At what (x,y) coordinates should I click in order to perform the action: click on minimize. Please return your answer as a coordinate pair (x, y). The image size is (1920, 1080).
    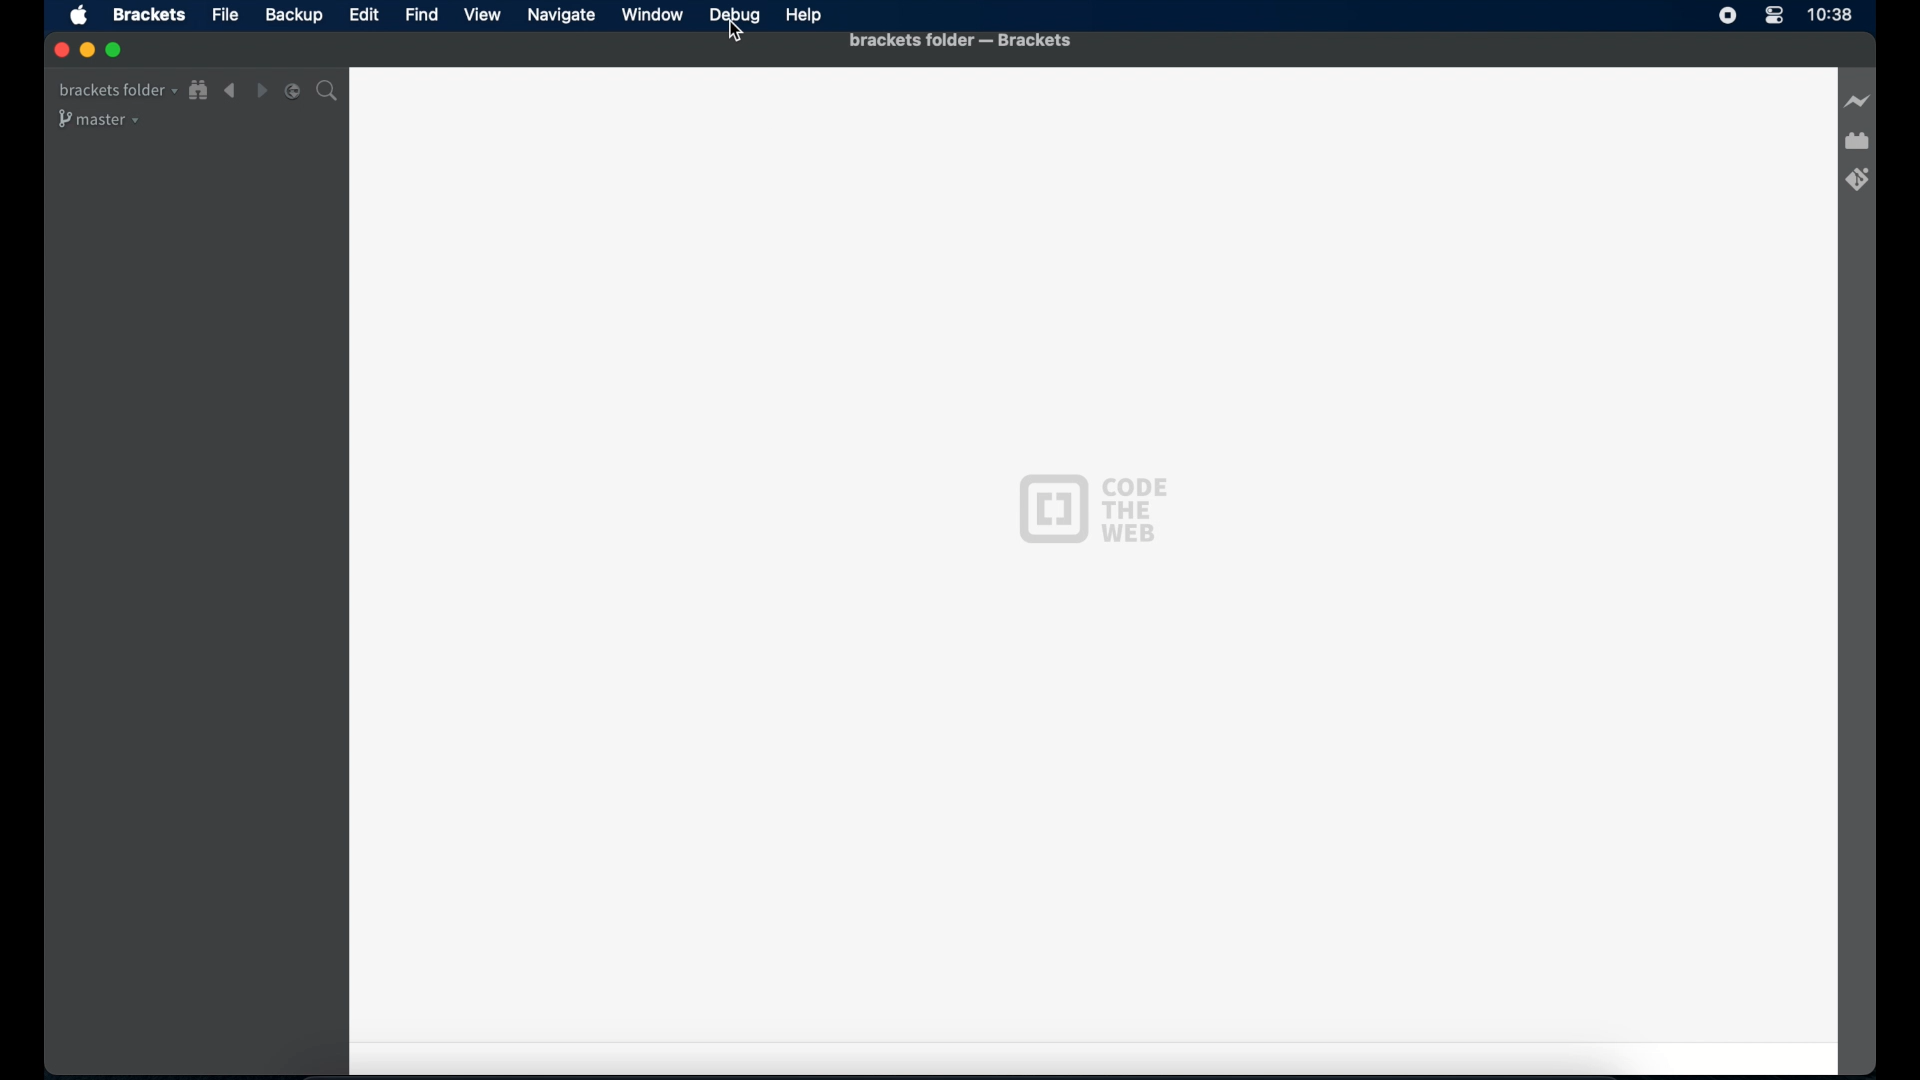
    Looking at the image, I should click on (89, 51).